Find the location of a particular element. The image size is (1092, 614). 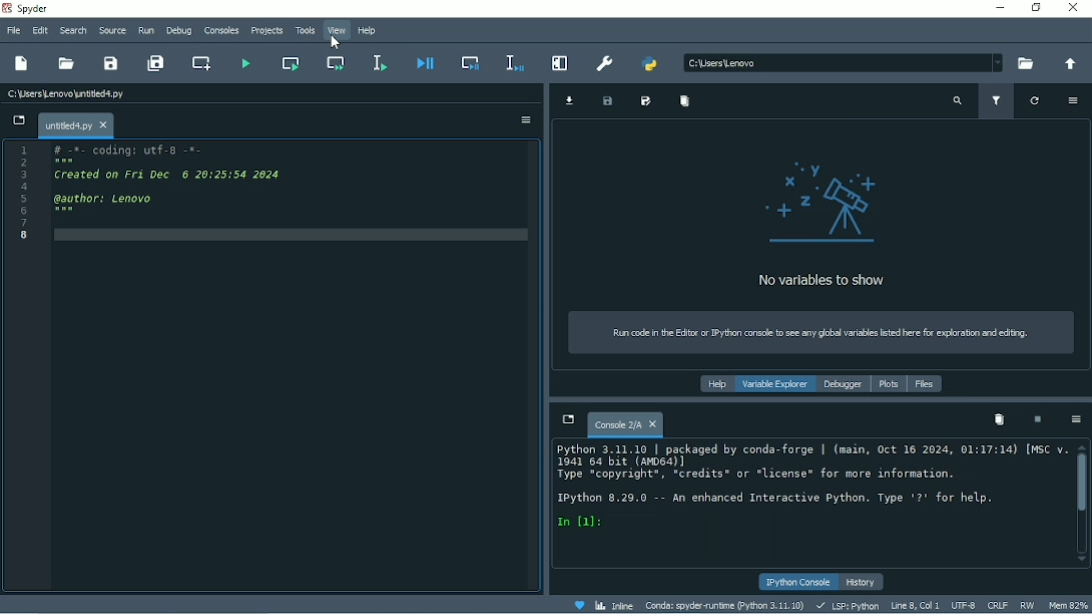

Run selection or current line is located at coordinates (380, 63).